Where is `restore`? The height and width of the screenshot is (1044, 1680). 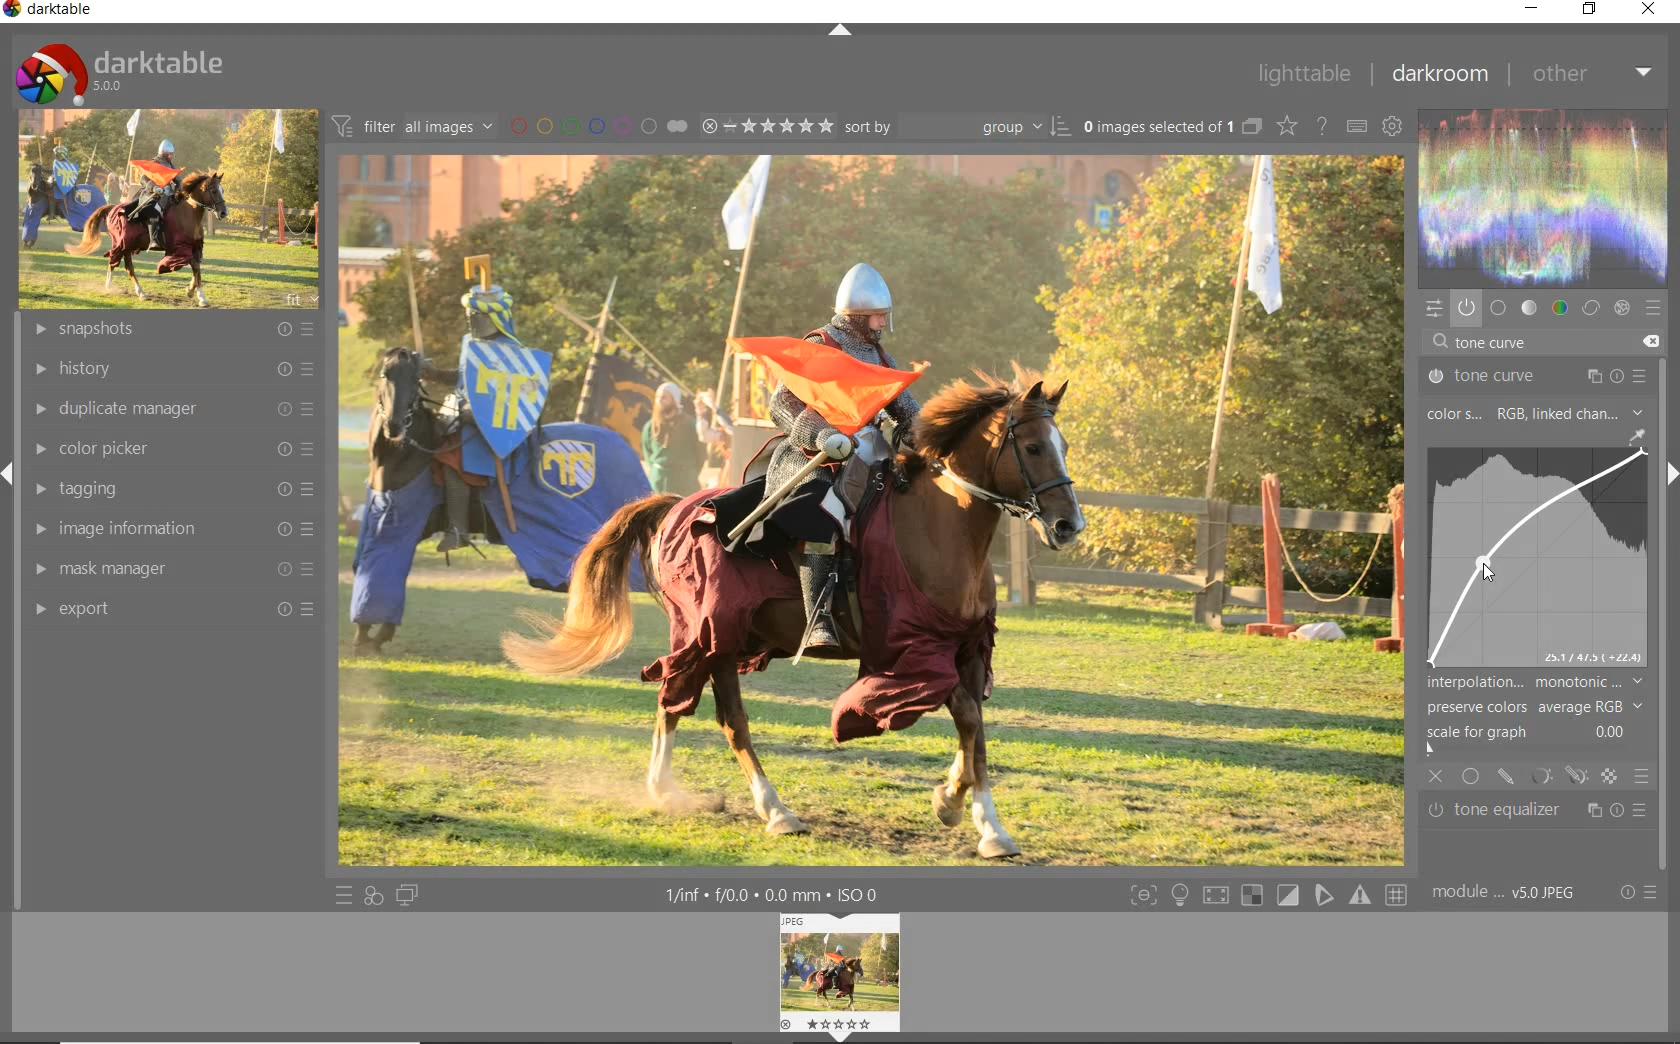
restore is located at coordinates (1590, 9).